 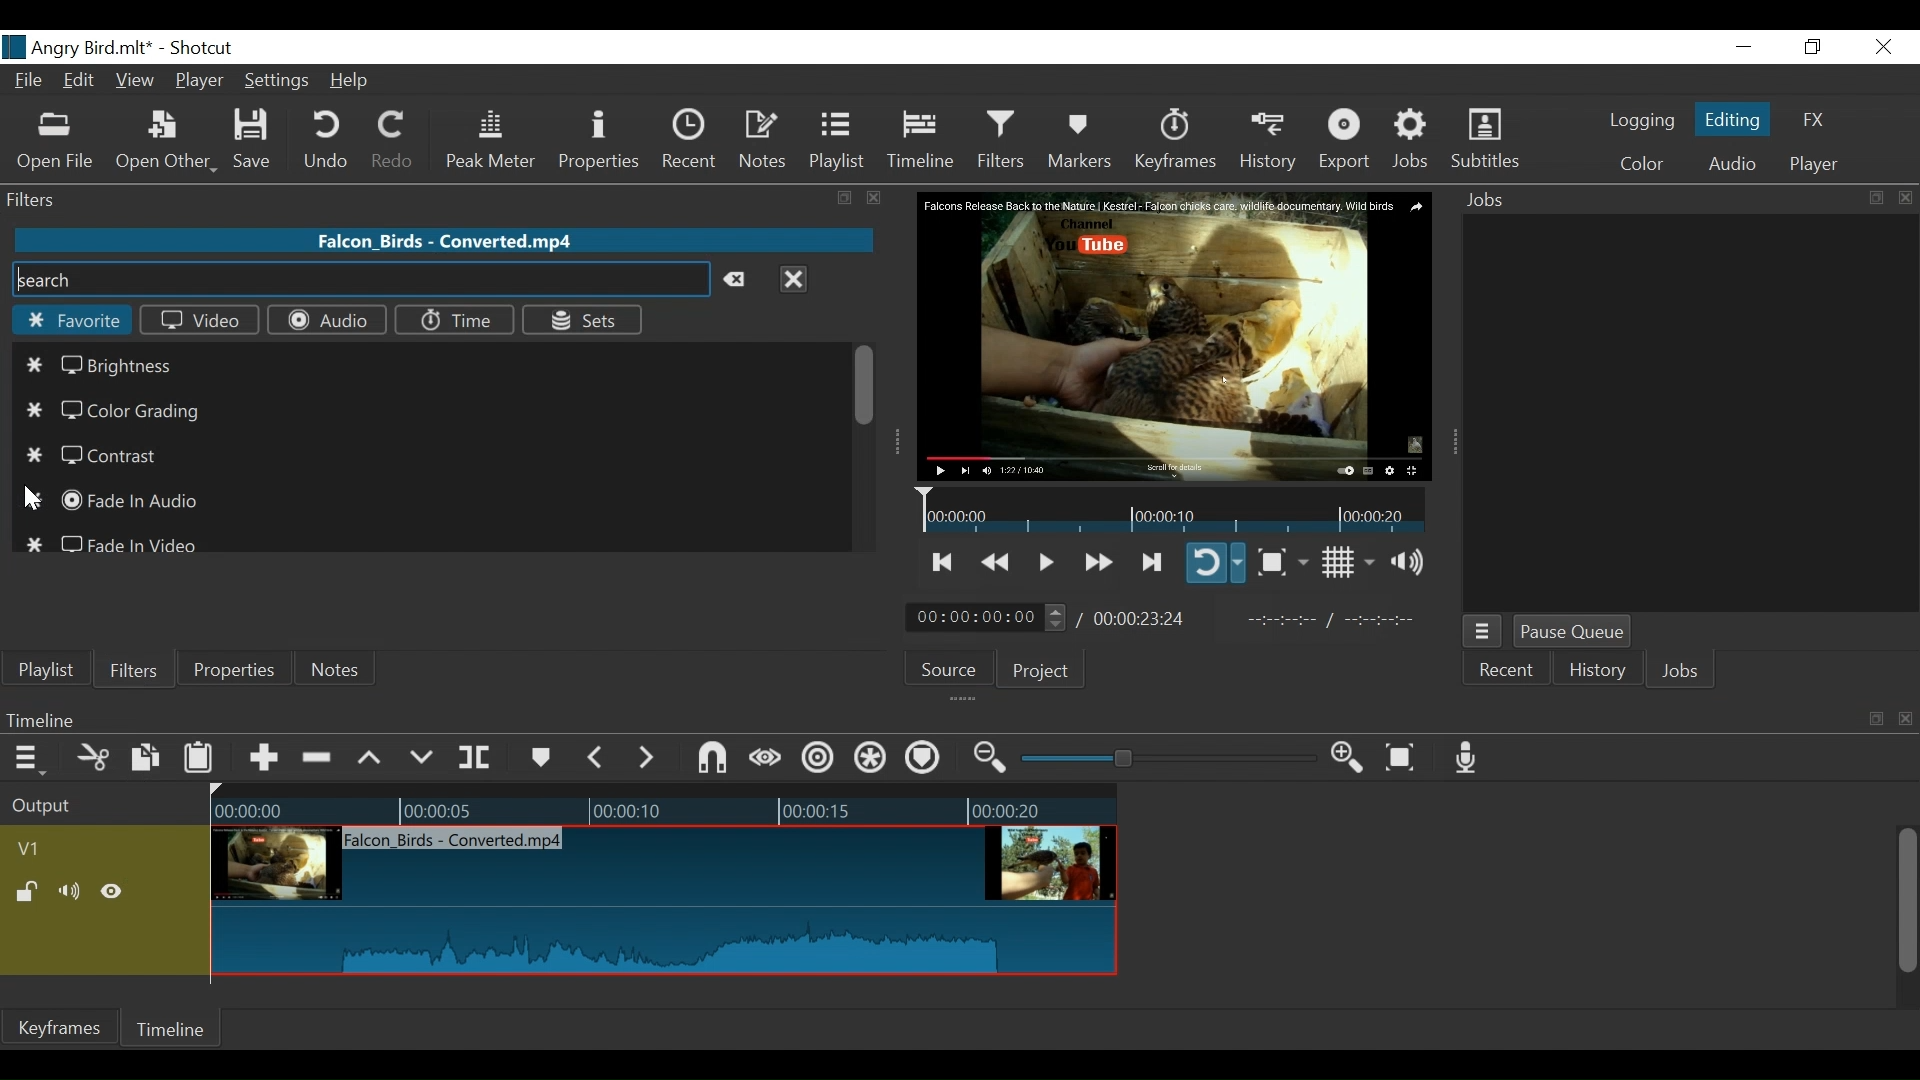 What do you see at coordinates (131, 668) in the screenshot?
I see `Filters` at bounding box center [131, 668].